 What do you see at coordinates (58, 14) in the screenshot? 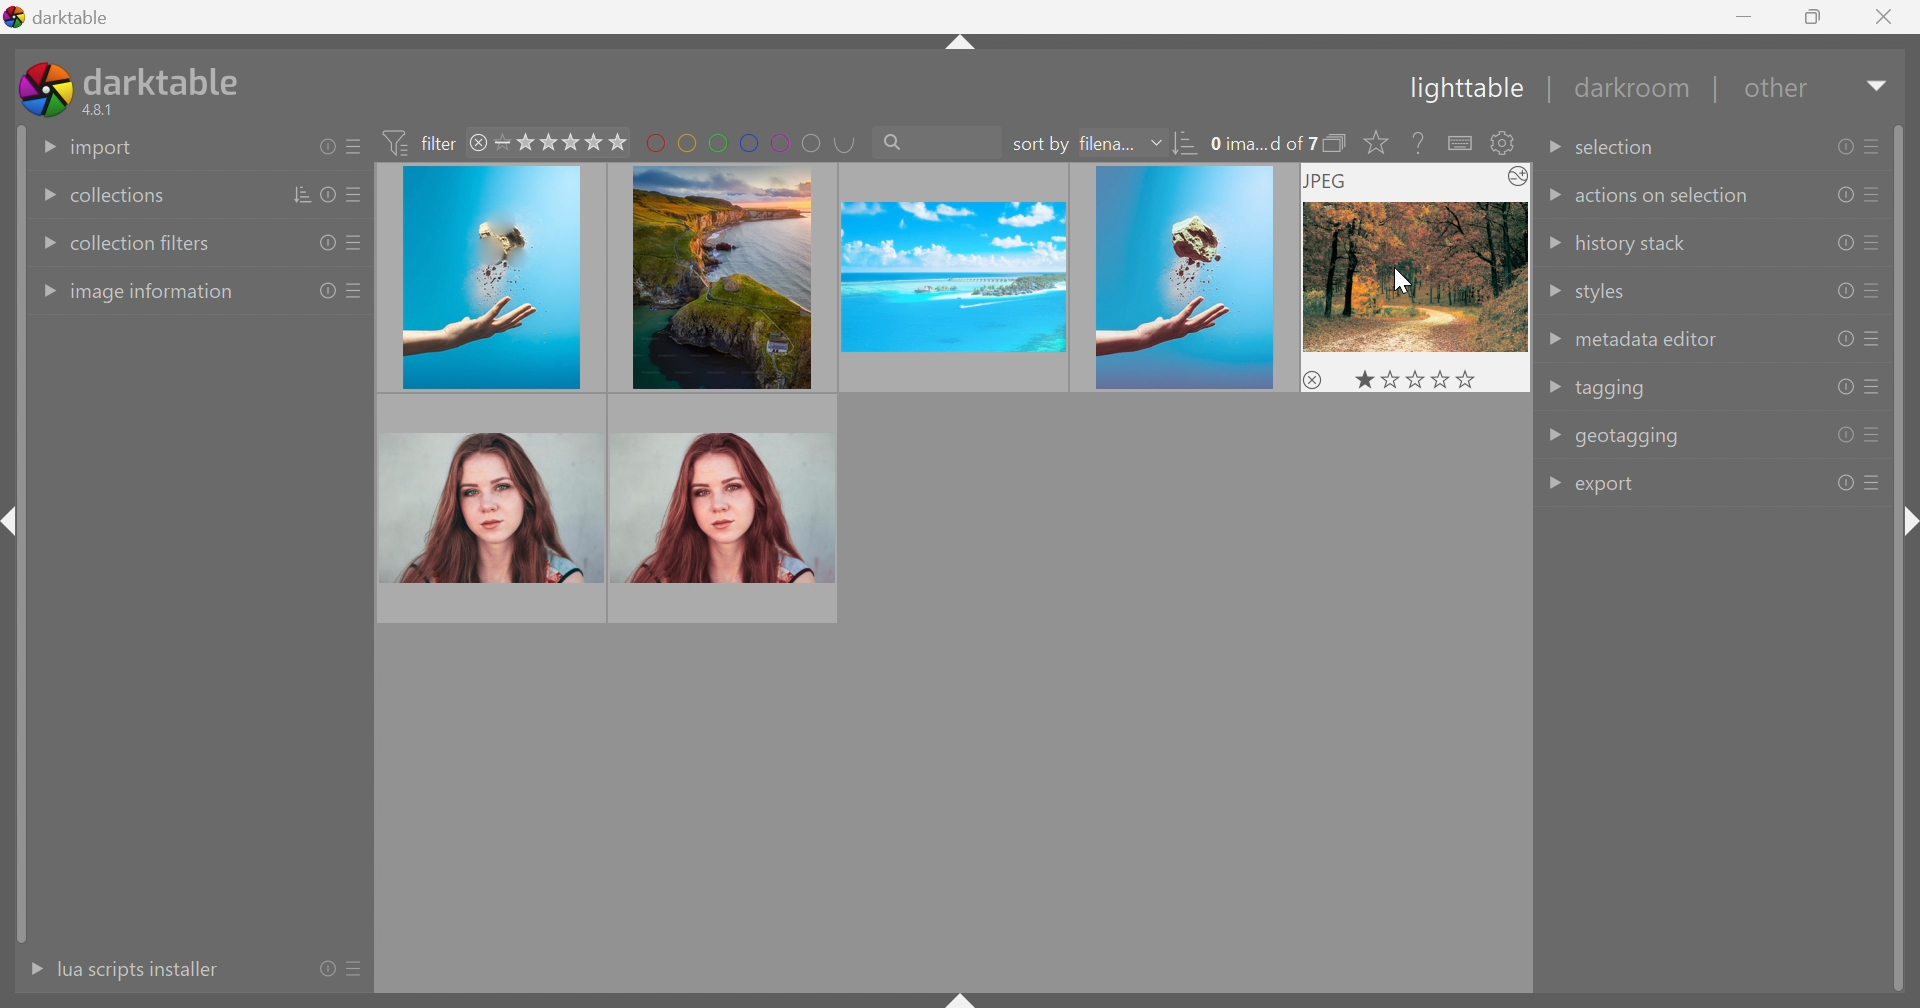
I see `darktable` at bounding box center [58, 14].